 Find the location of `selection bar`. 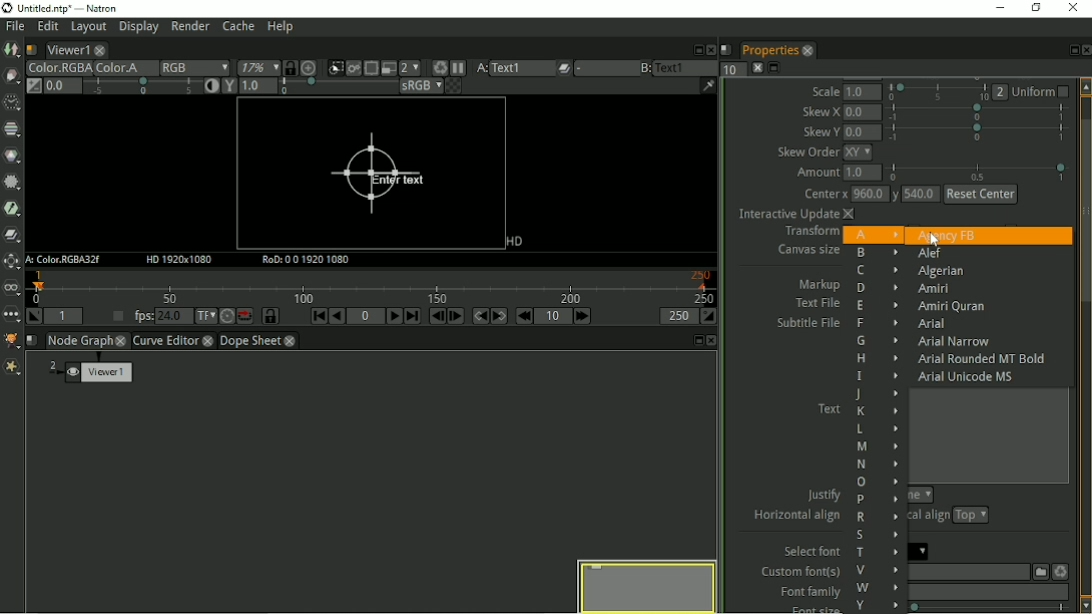

selection bar is located at coordinates (938, 92).